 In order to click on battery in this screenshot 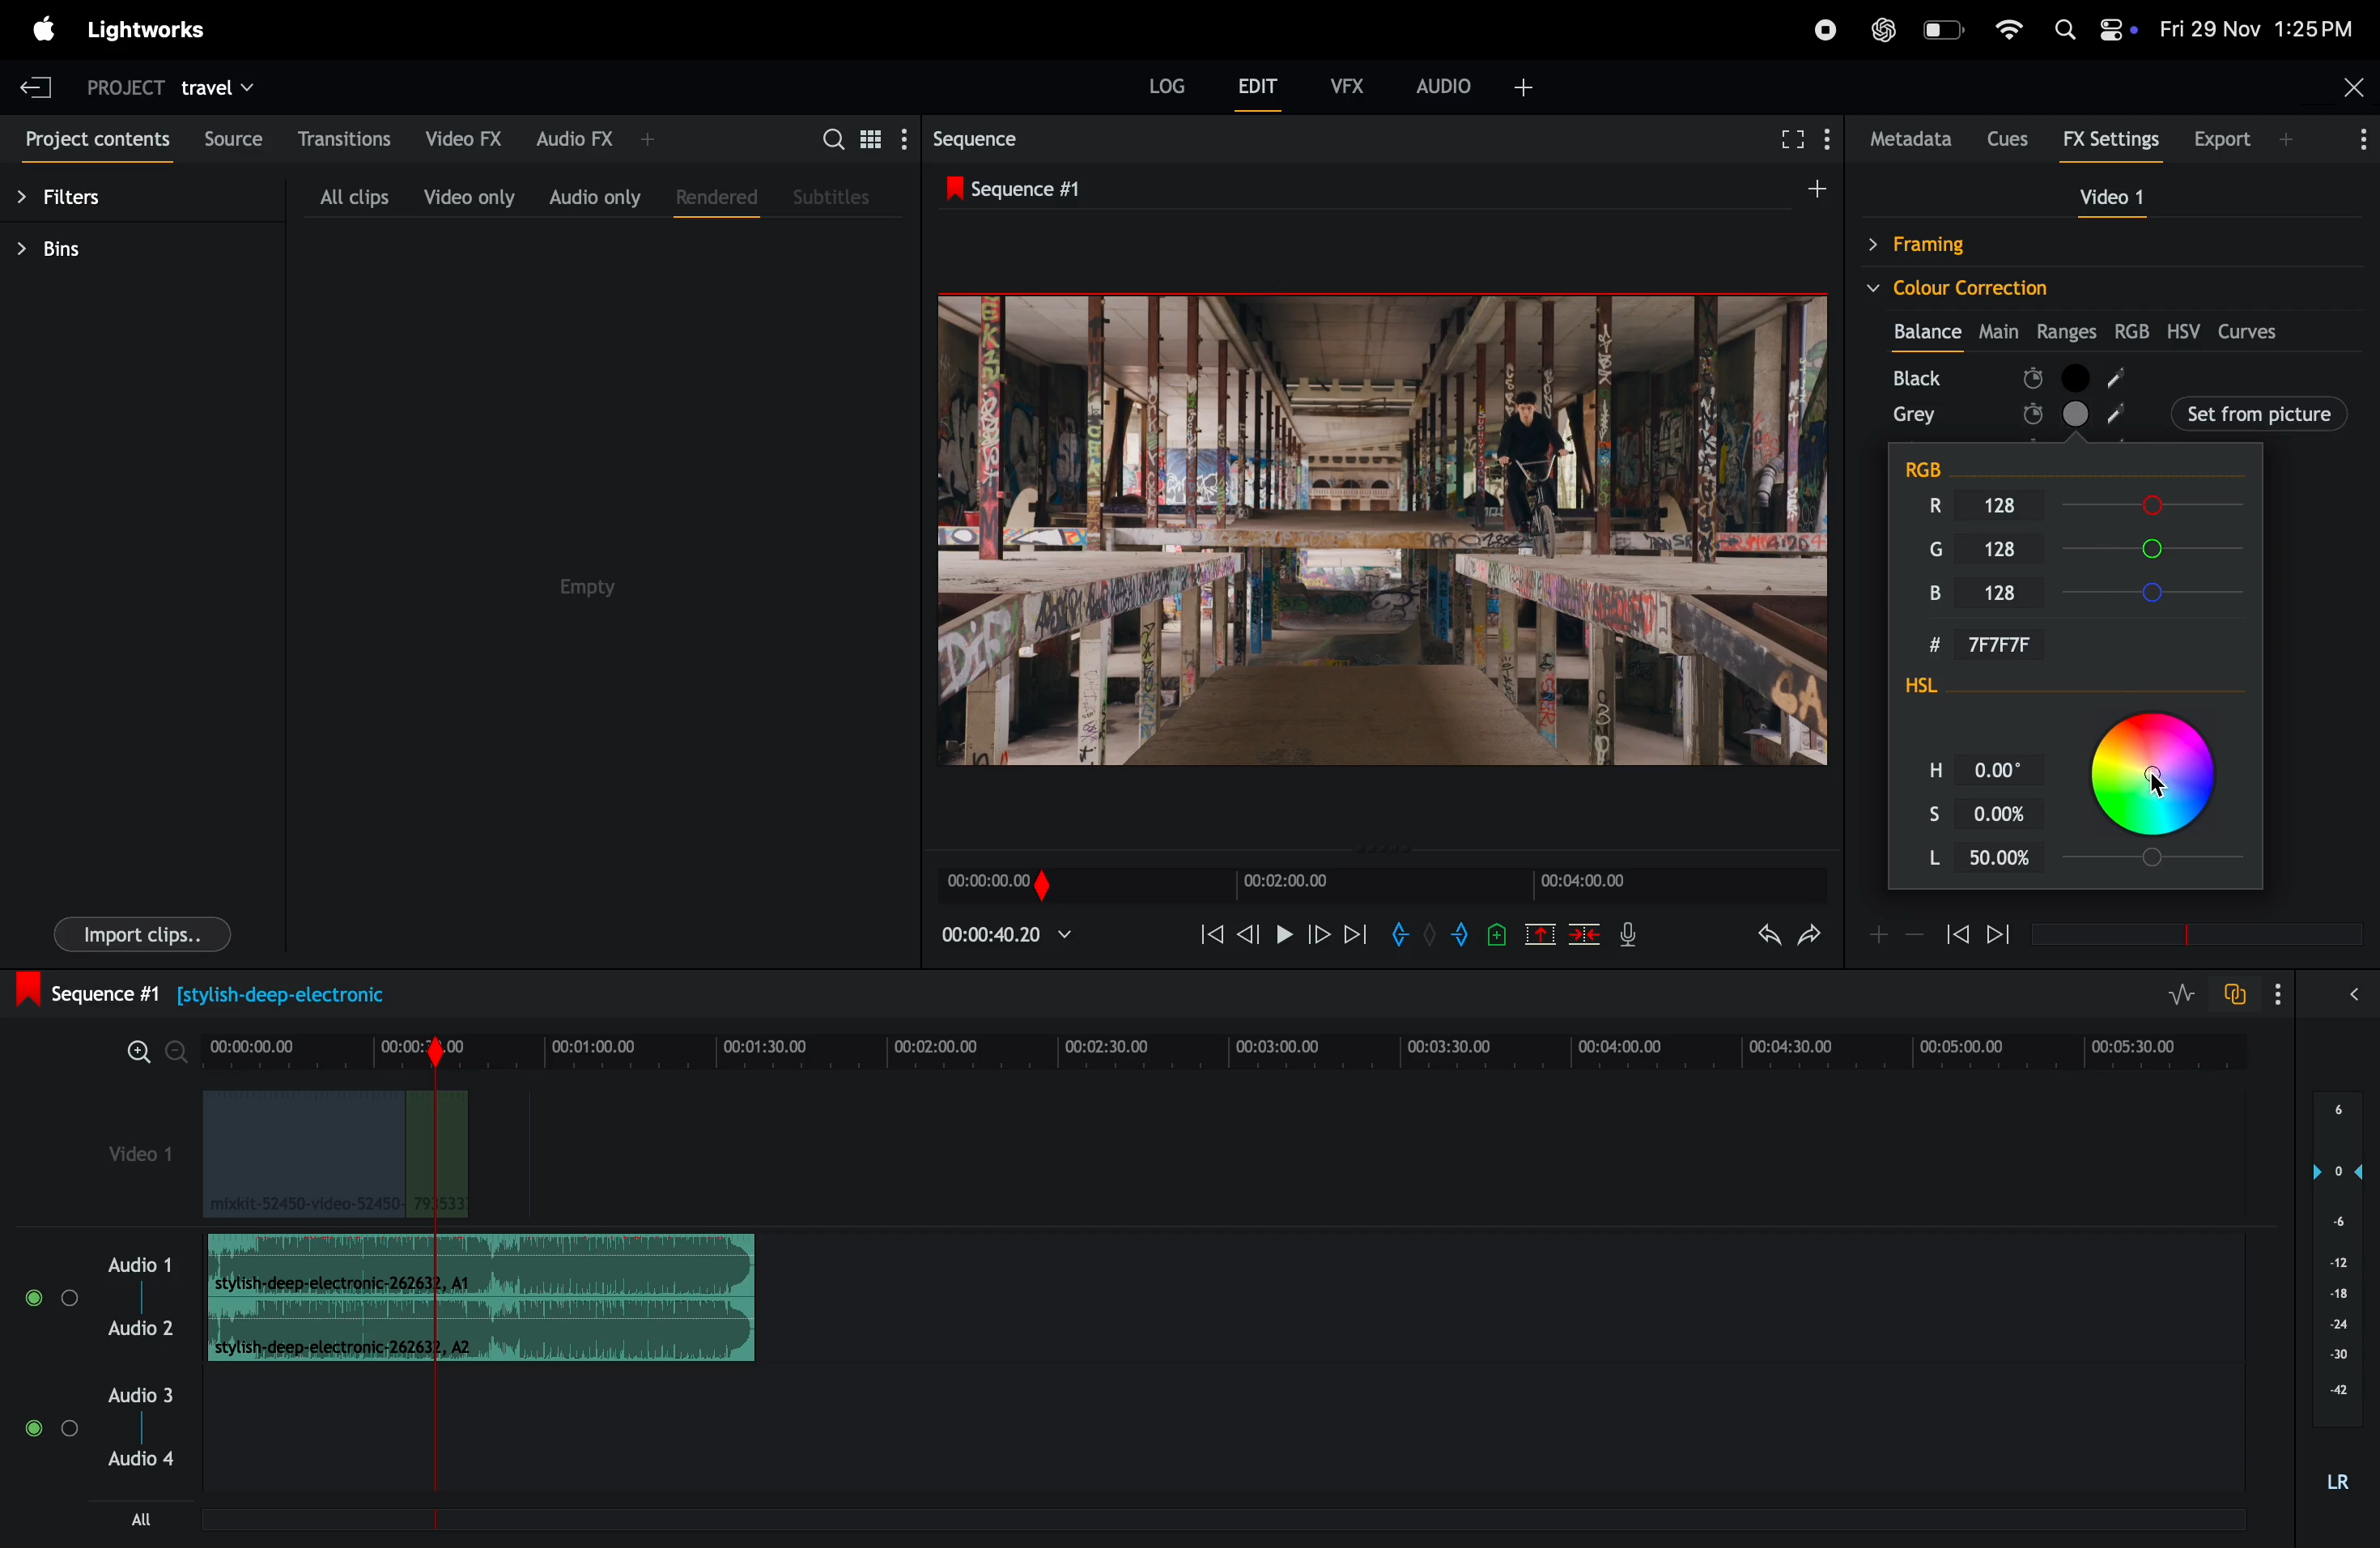, I will do `click(1945, 30)`.